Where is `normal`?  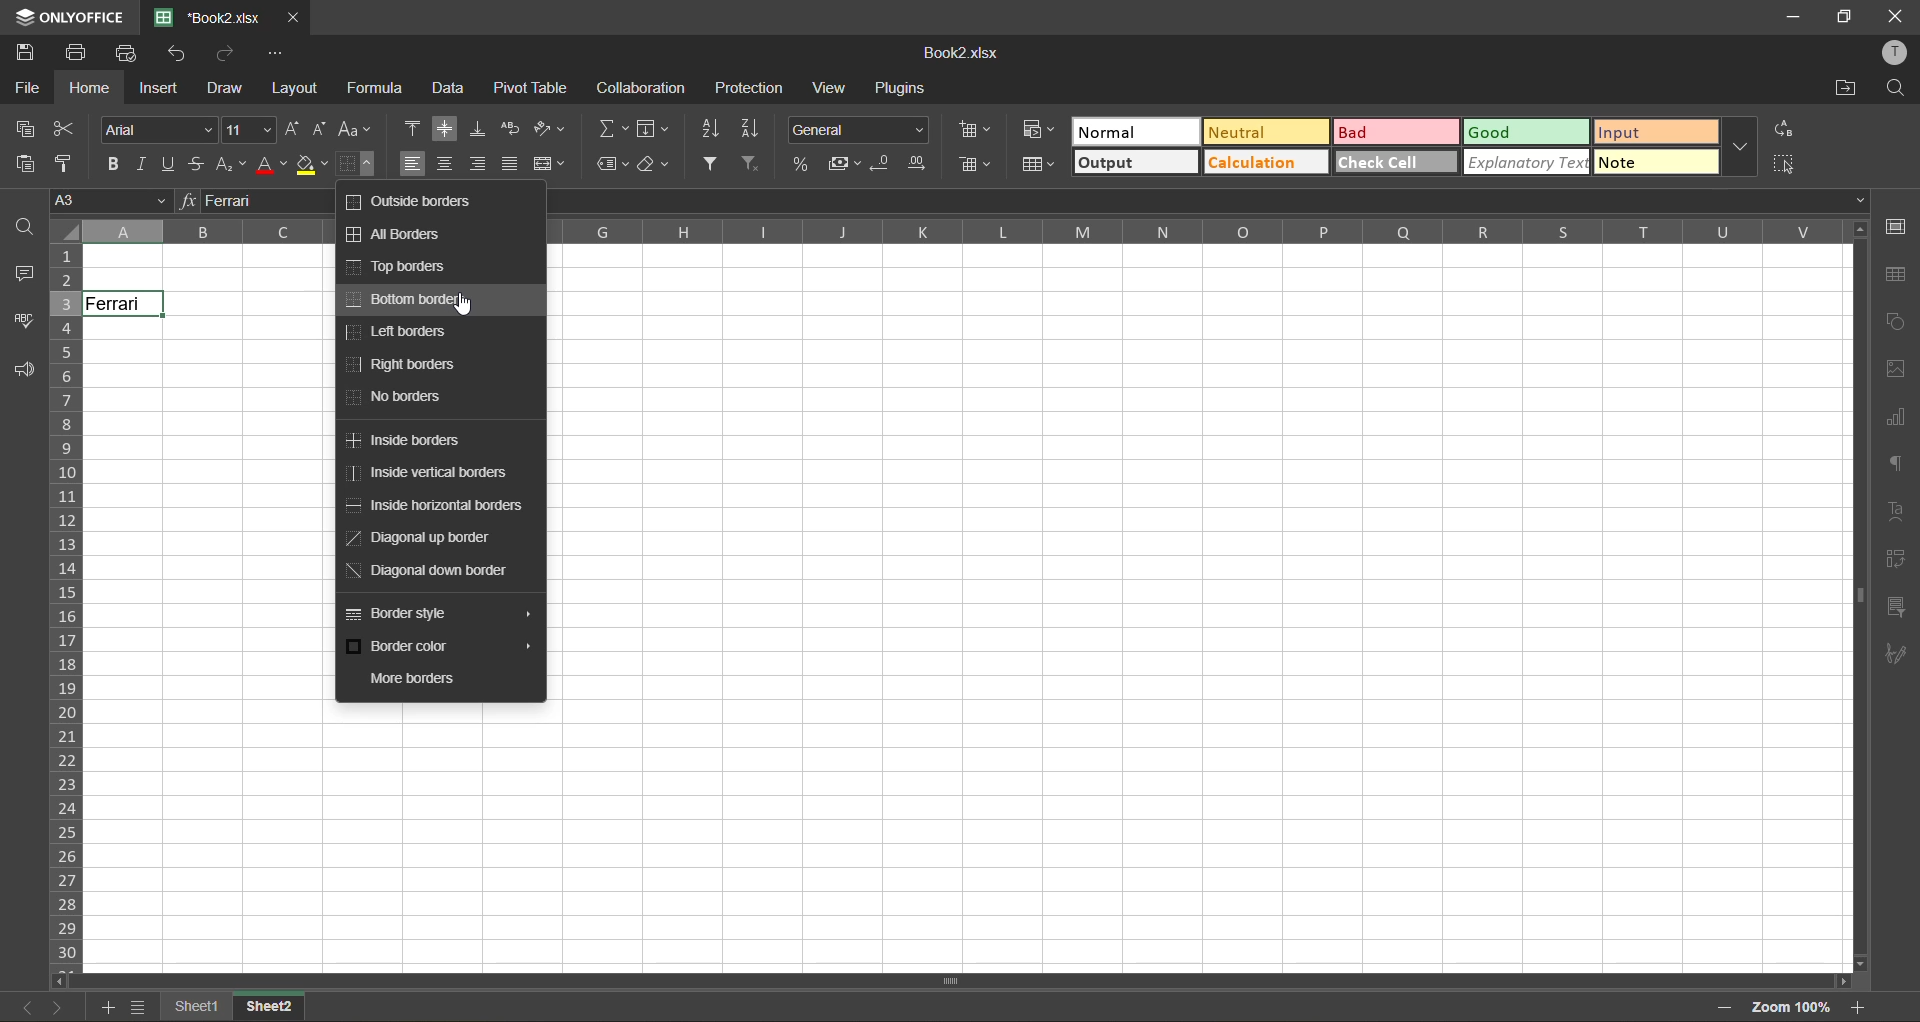
normal is located at coordinates (1133, 132).